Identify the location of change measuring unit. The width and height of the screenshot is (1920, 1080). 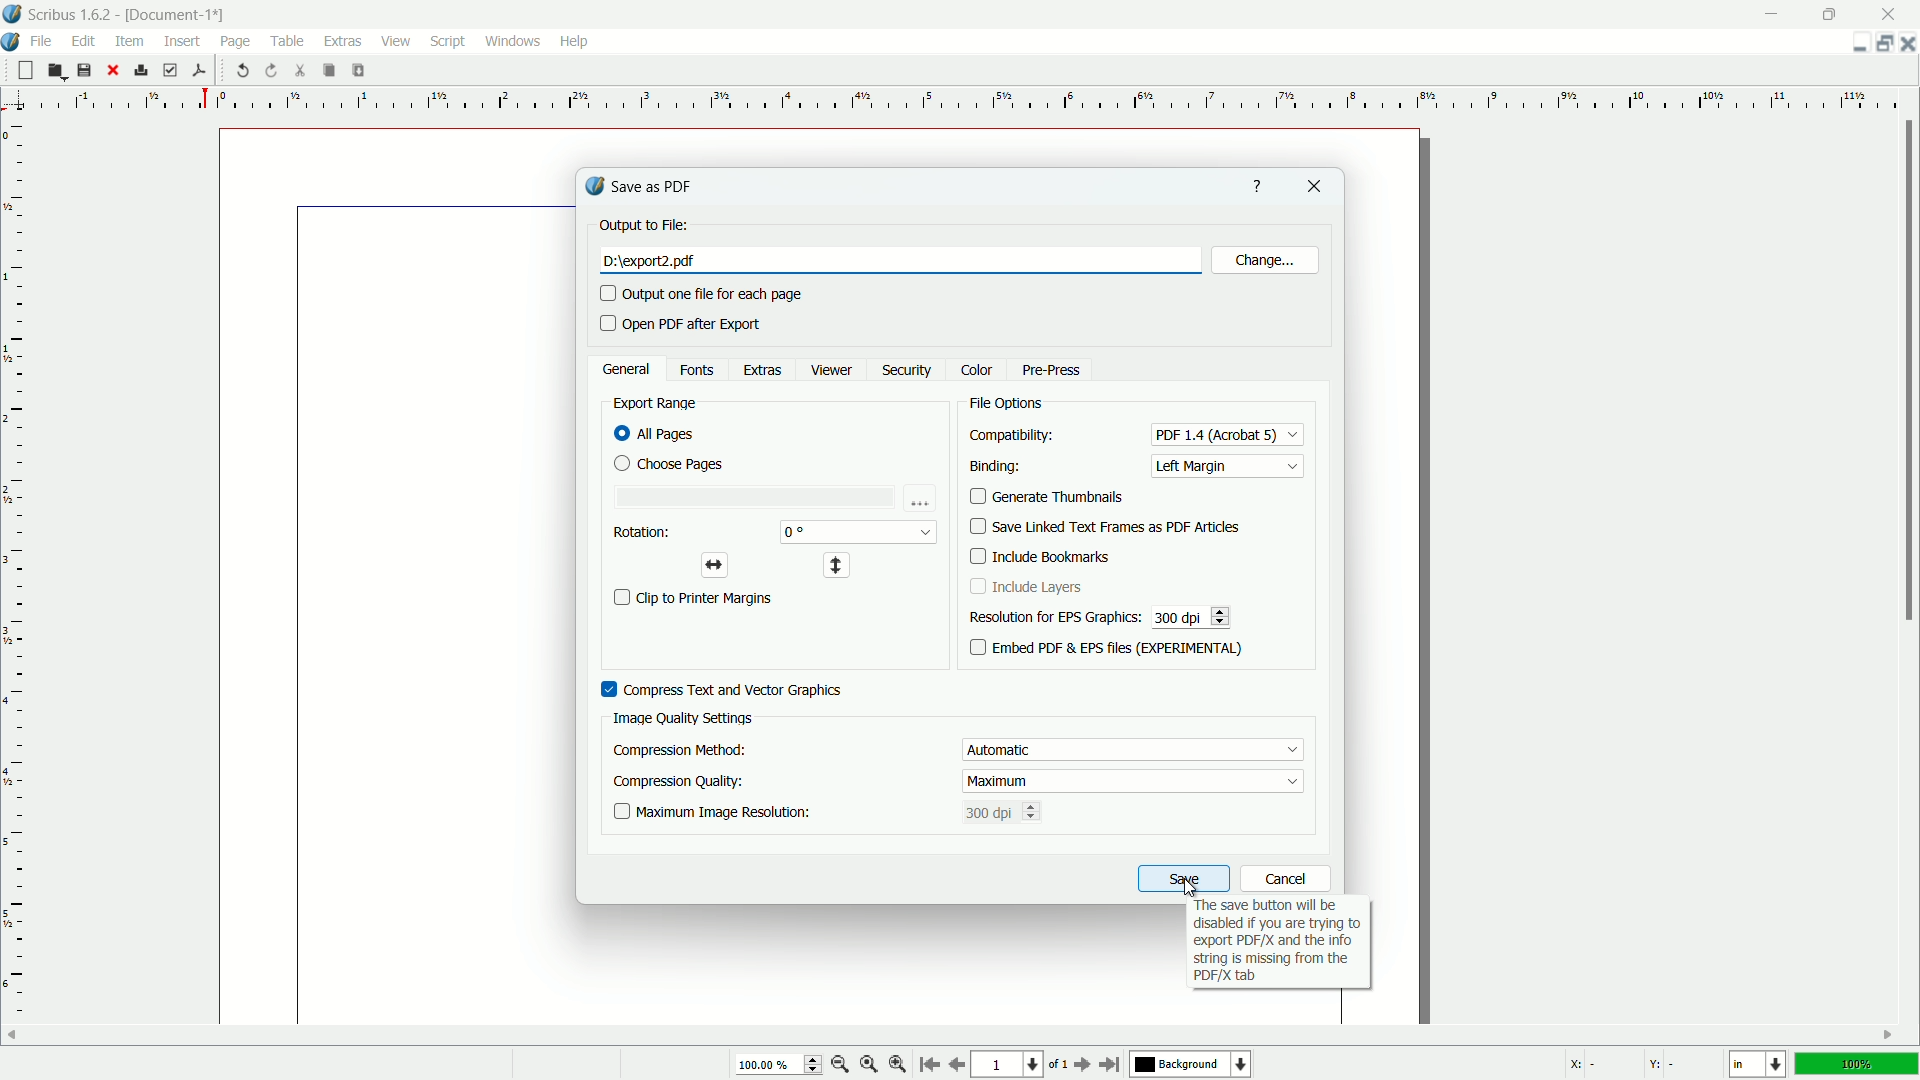
(1760, 1065).